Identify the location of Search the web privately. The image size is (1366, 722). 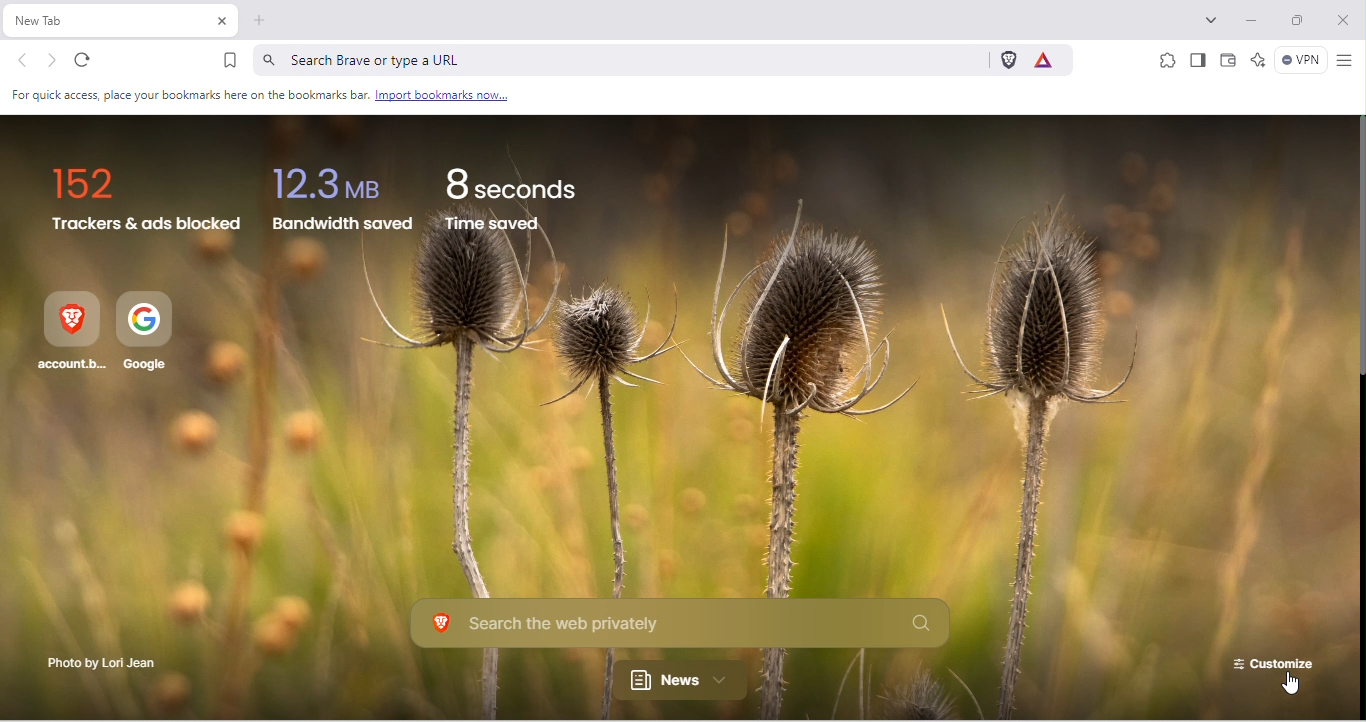
(683, 625).